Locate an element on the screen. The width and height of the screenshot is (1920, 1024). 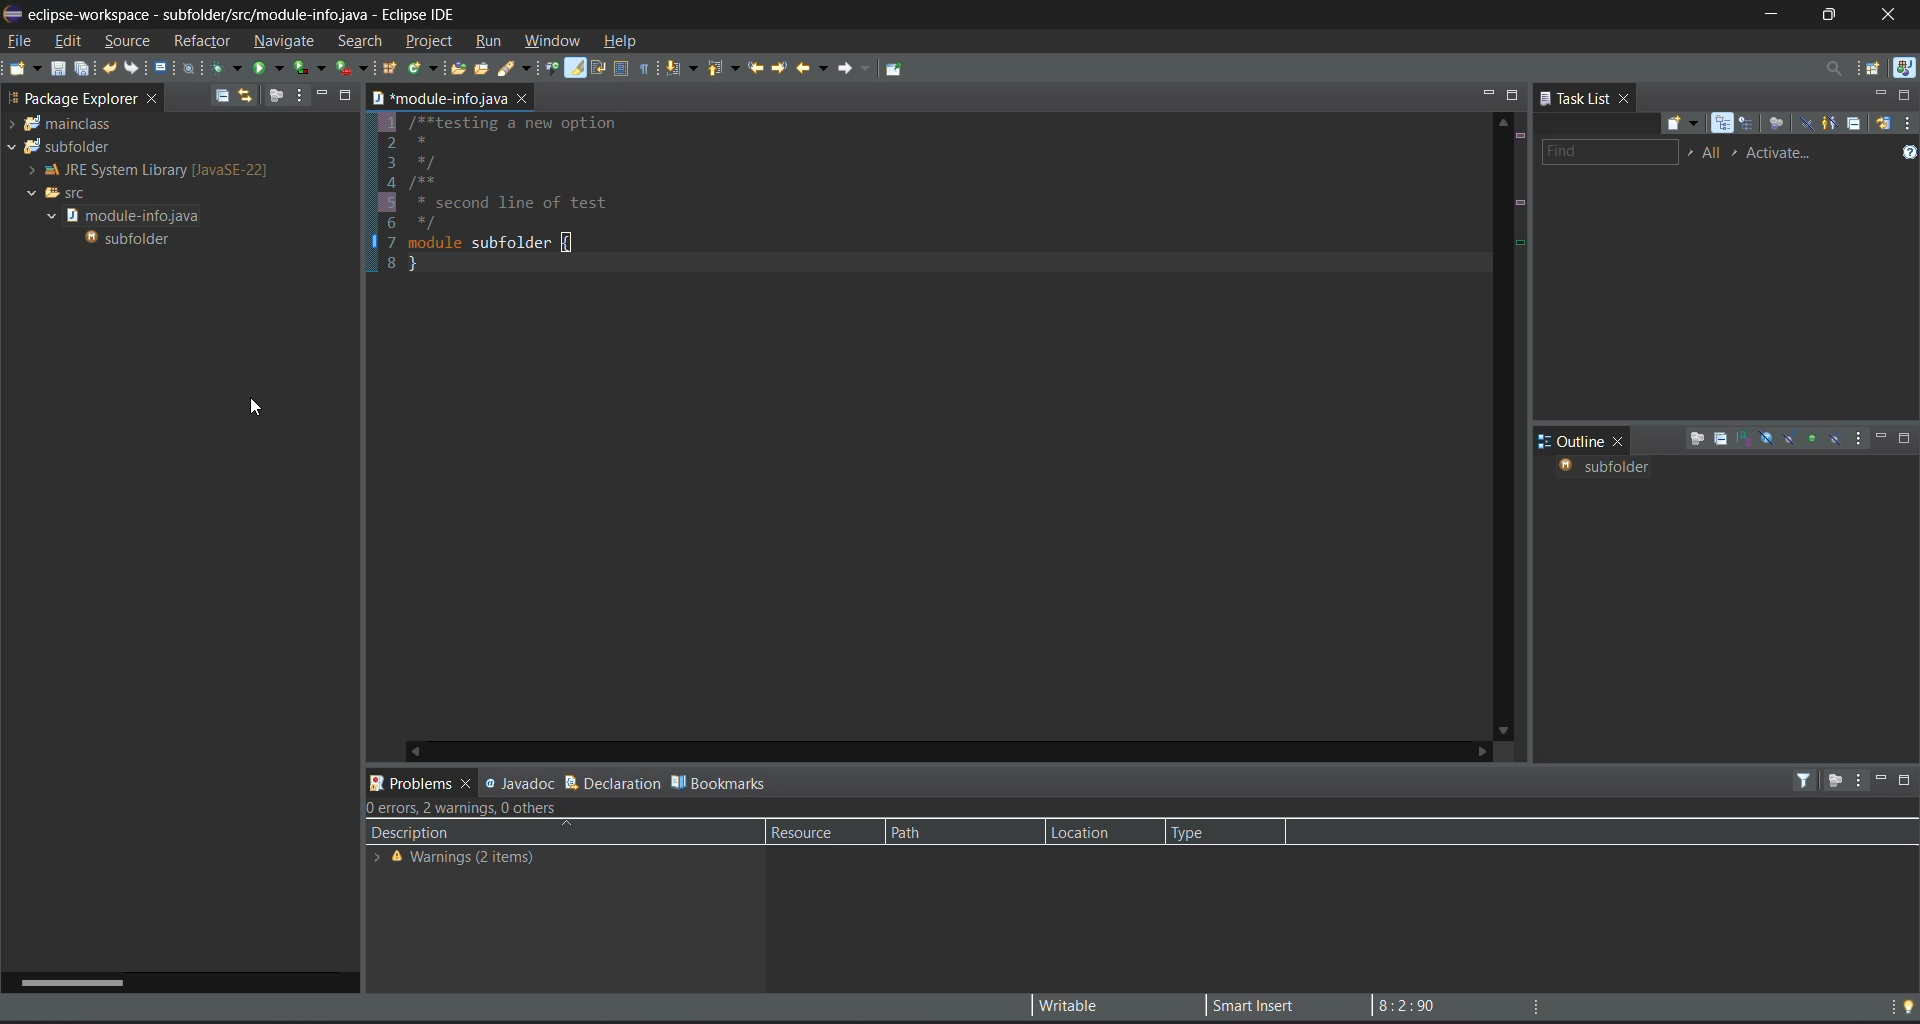
location is located at coordinates (1089, 832).